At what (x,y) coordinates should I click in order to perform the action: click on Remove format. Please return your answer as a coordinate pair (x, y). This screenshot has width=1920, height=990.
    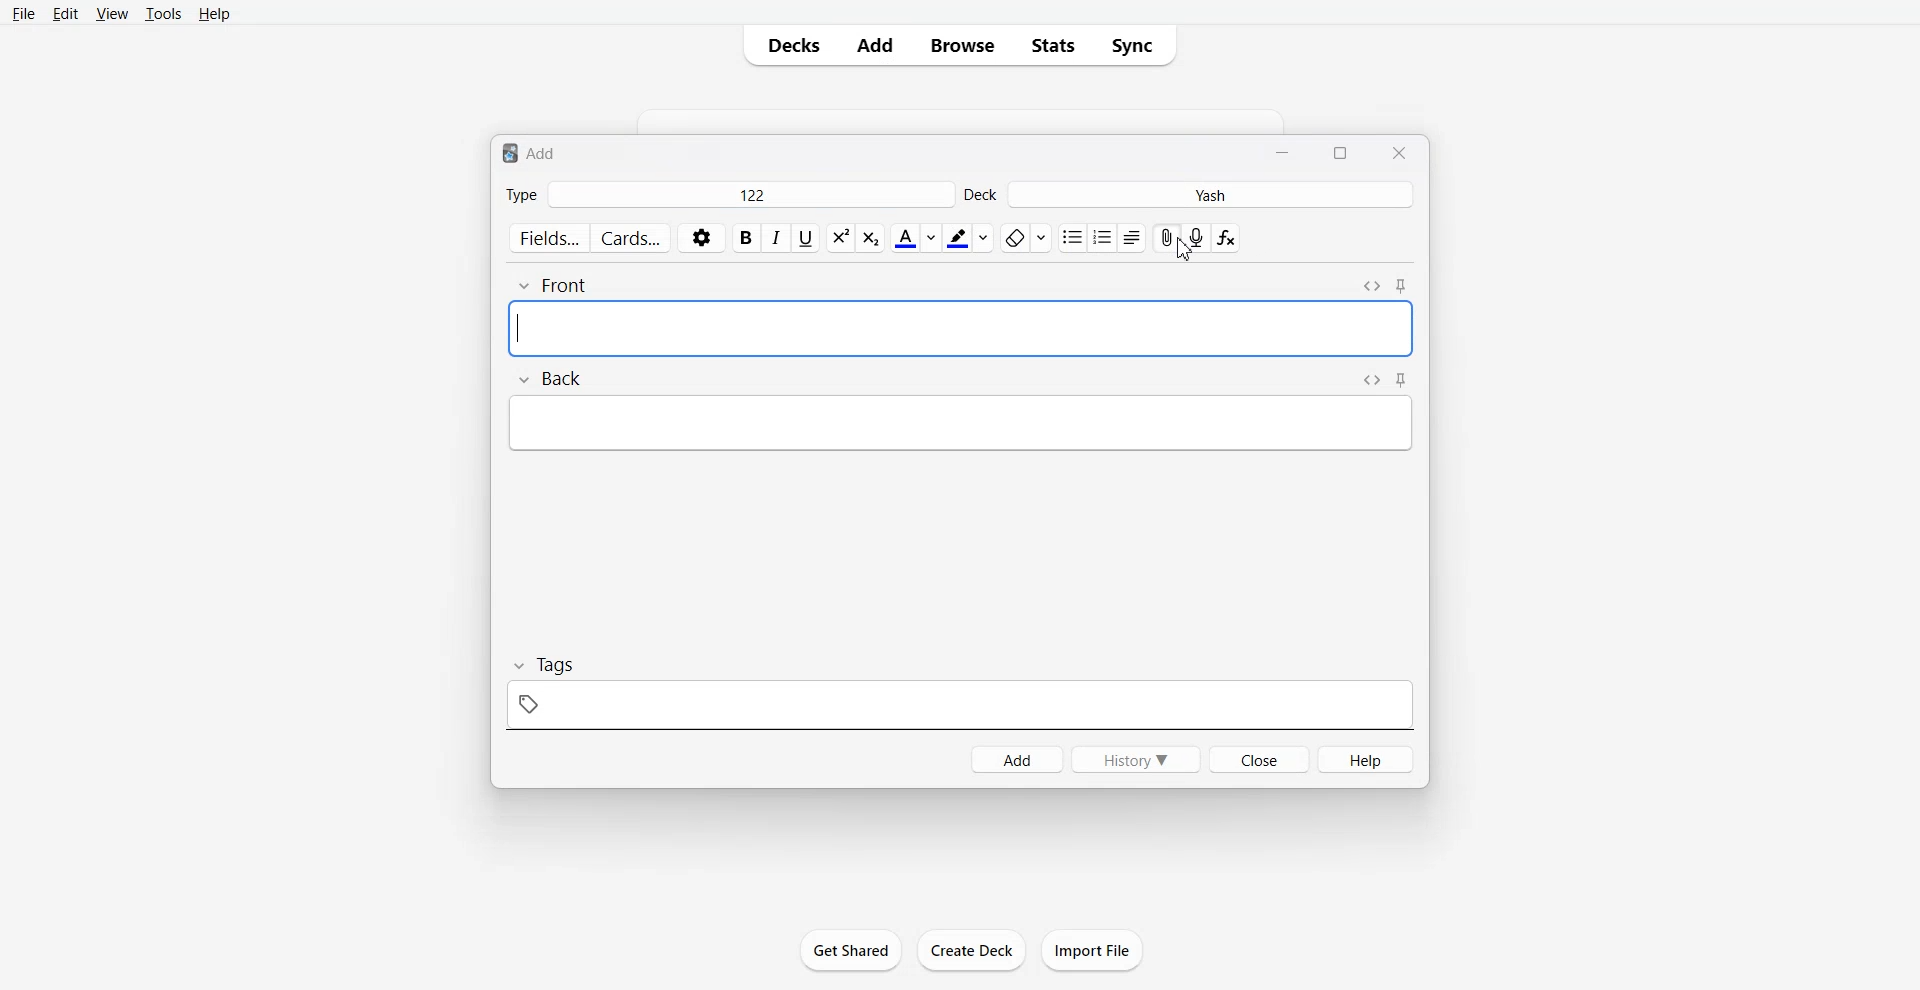
    Looking at the image, I should click on (1026, 238).